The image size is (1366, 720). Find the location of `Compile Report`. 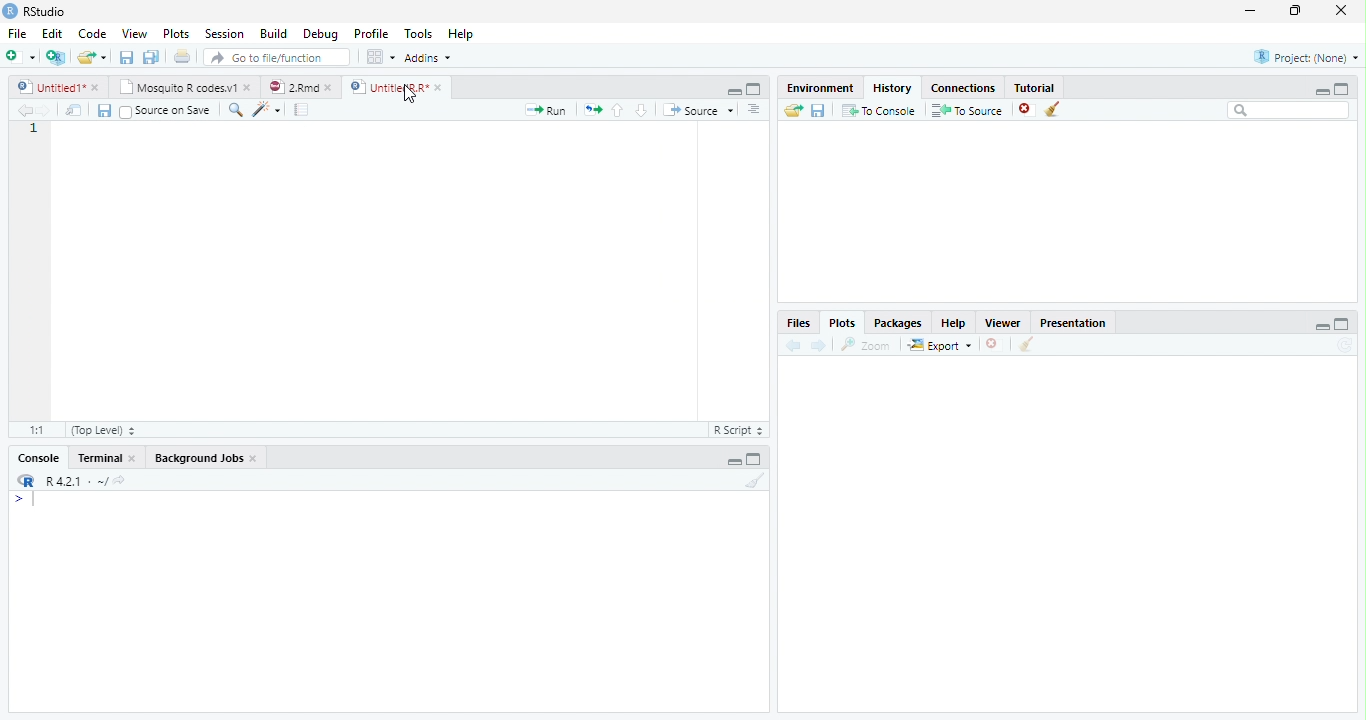

Compile Report is located at coordinates (302, 109).